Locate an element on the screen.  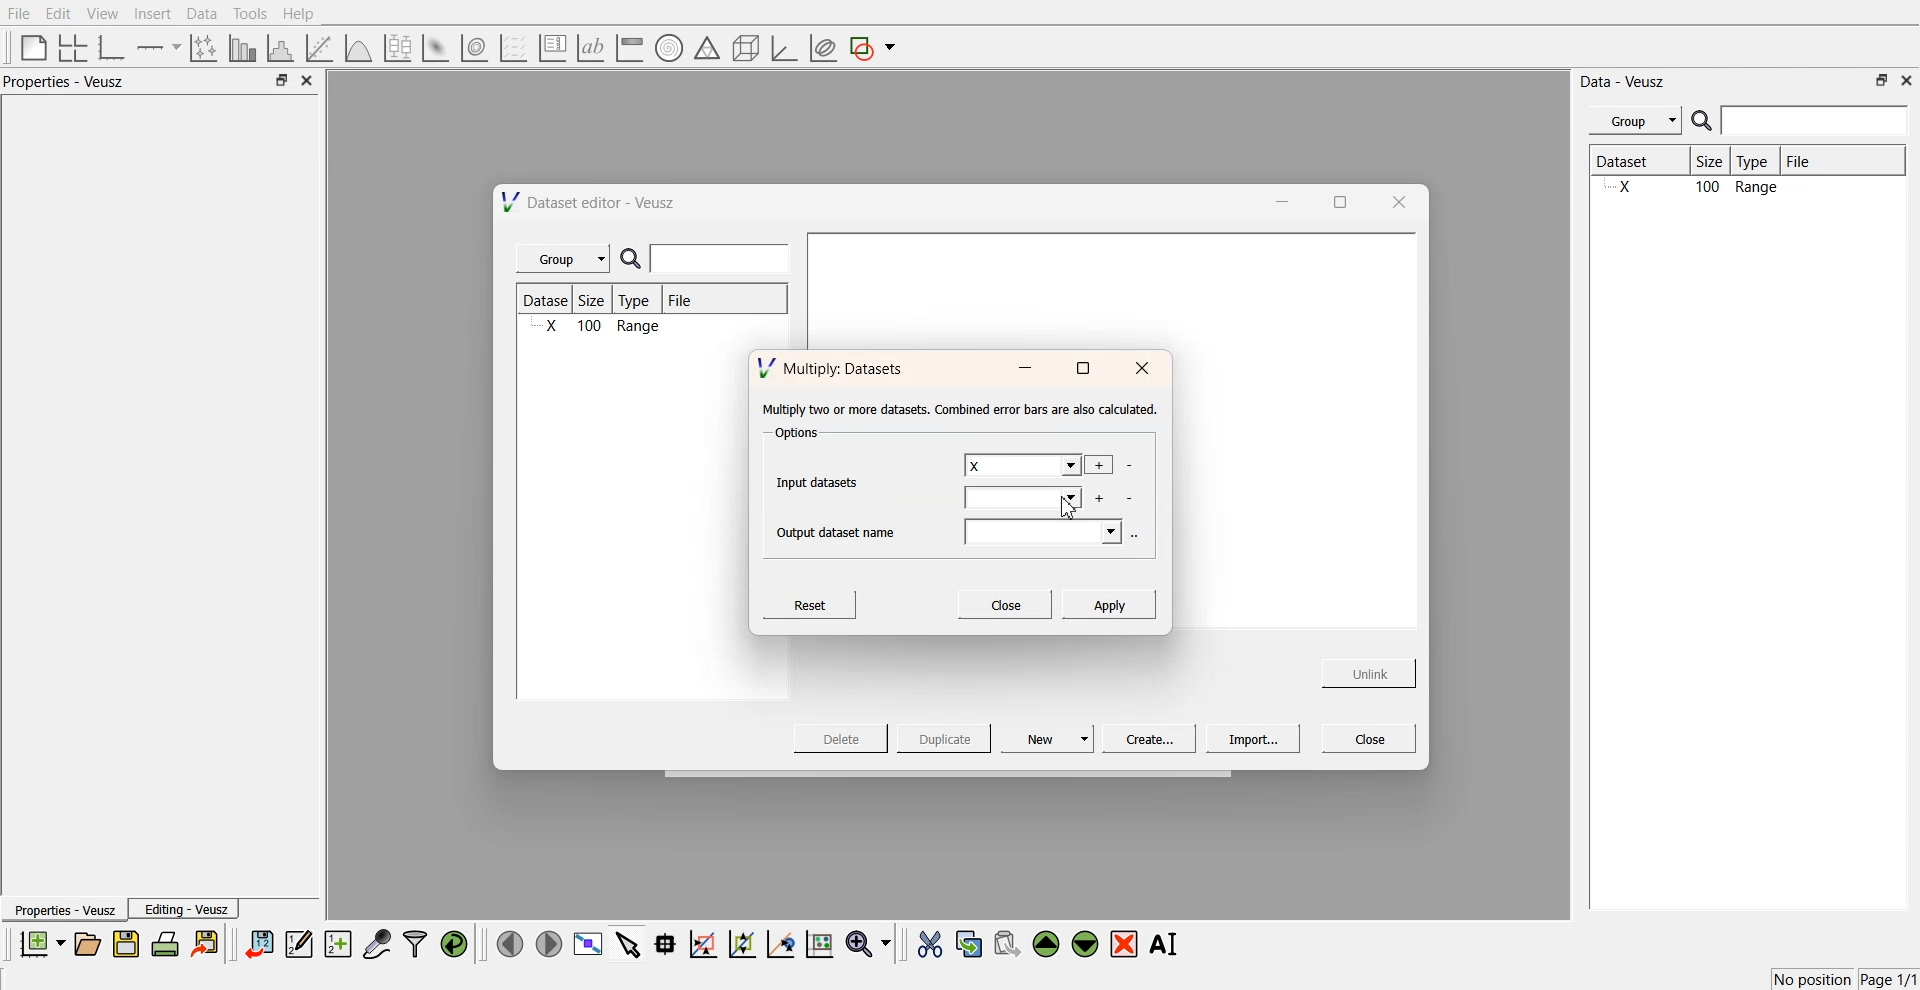
Apply is located at coordinates (1109, 603).